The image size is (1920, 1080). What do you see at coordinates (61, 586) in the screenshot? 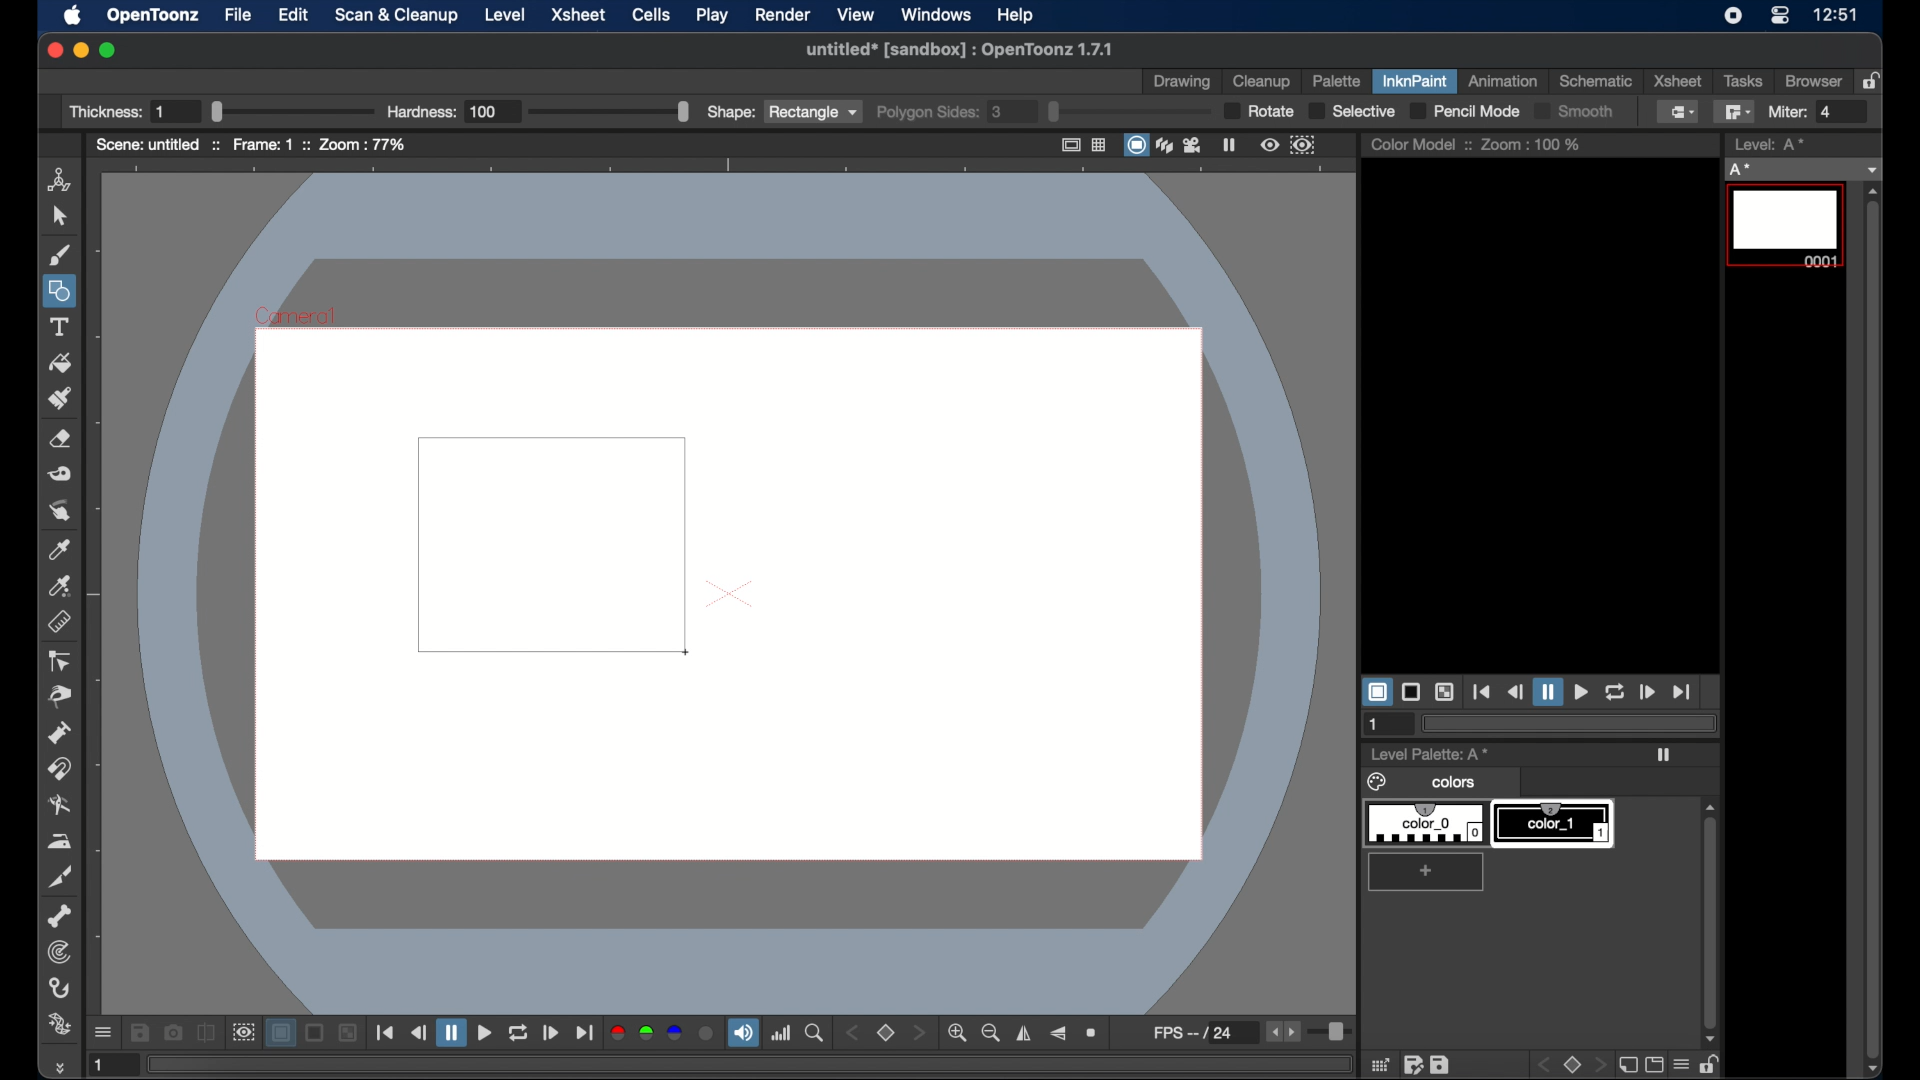
I see `picker tool` at bounding box center [61, 586].